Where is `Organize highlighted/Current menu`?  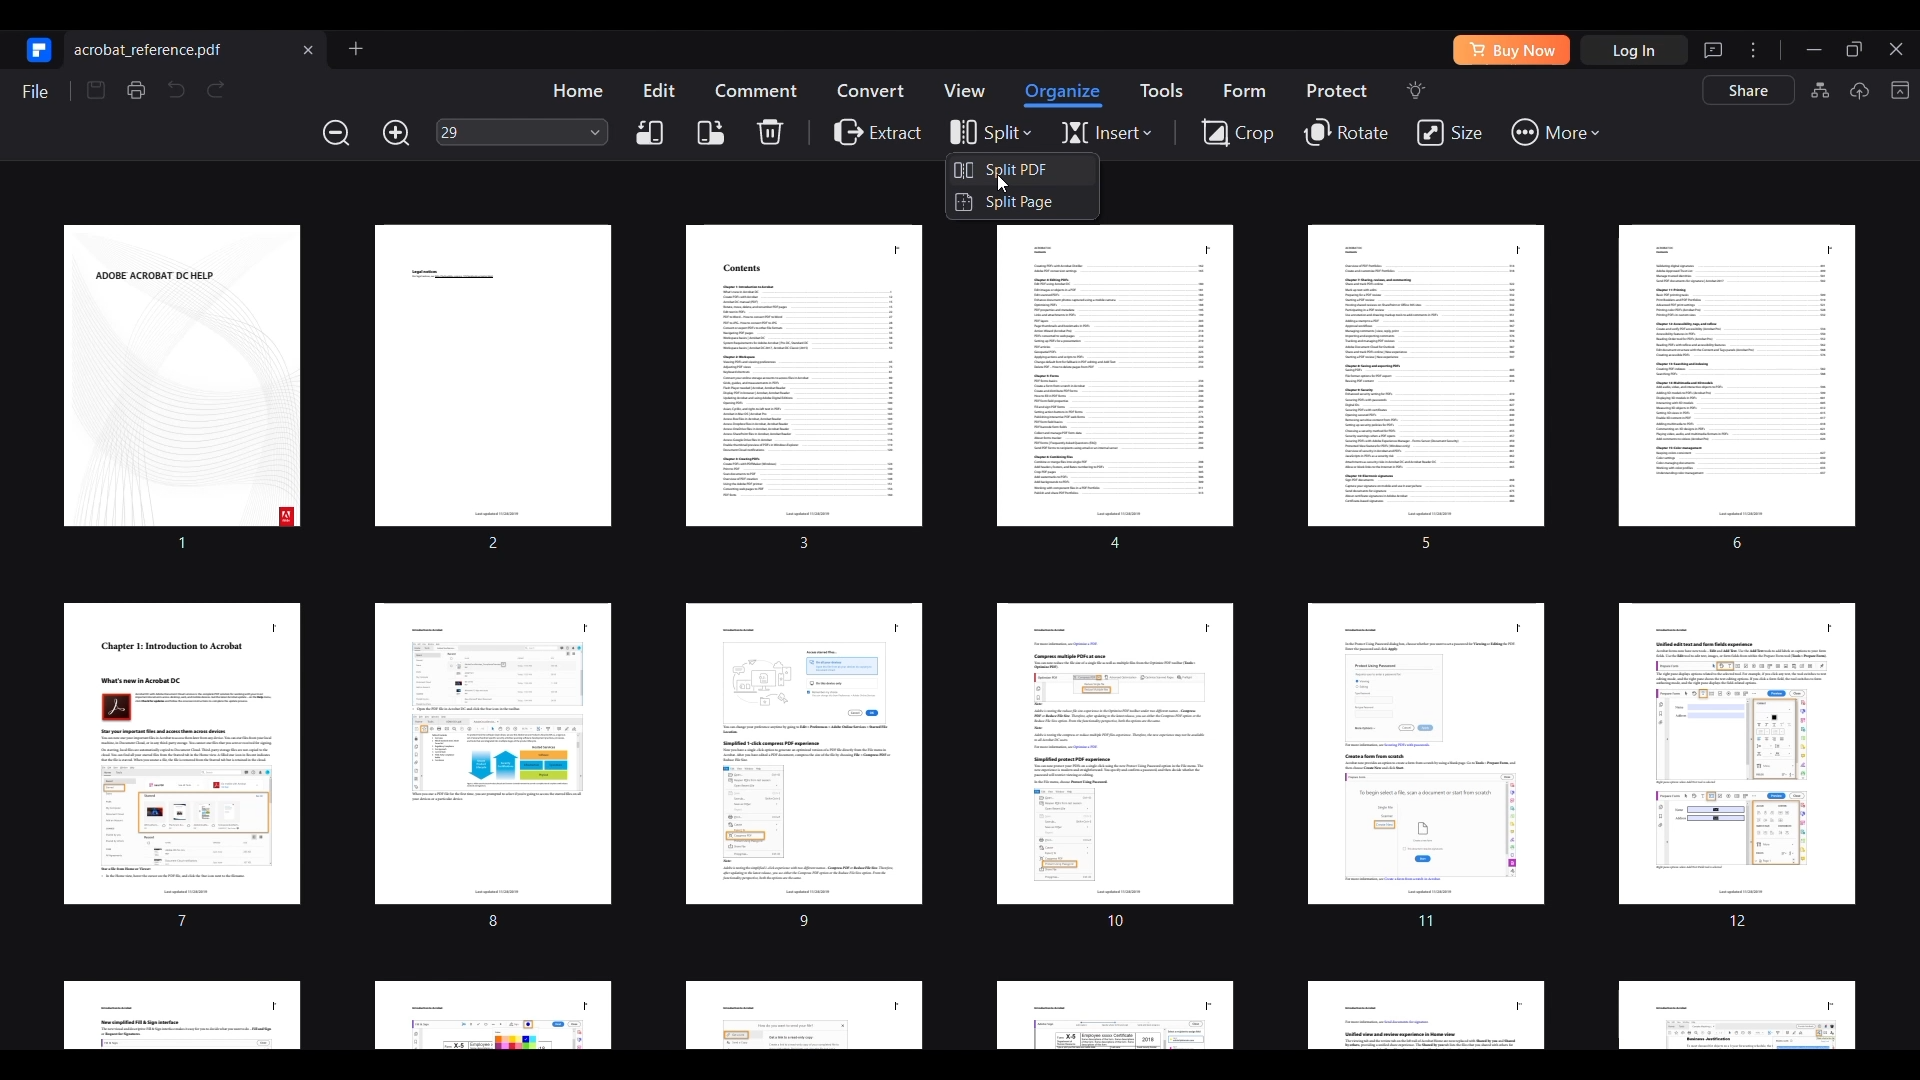 Organize highlighted/Current menu is located at coordinates (1064, 95).